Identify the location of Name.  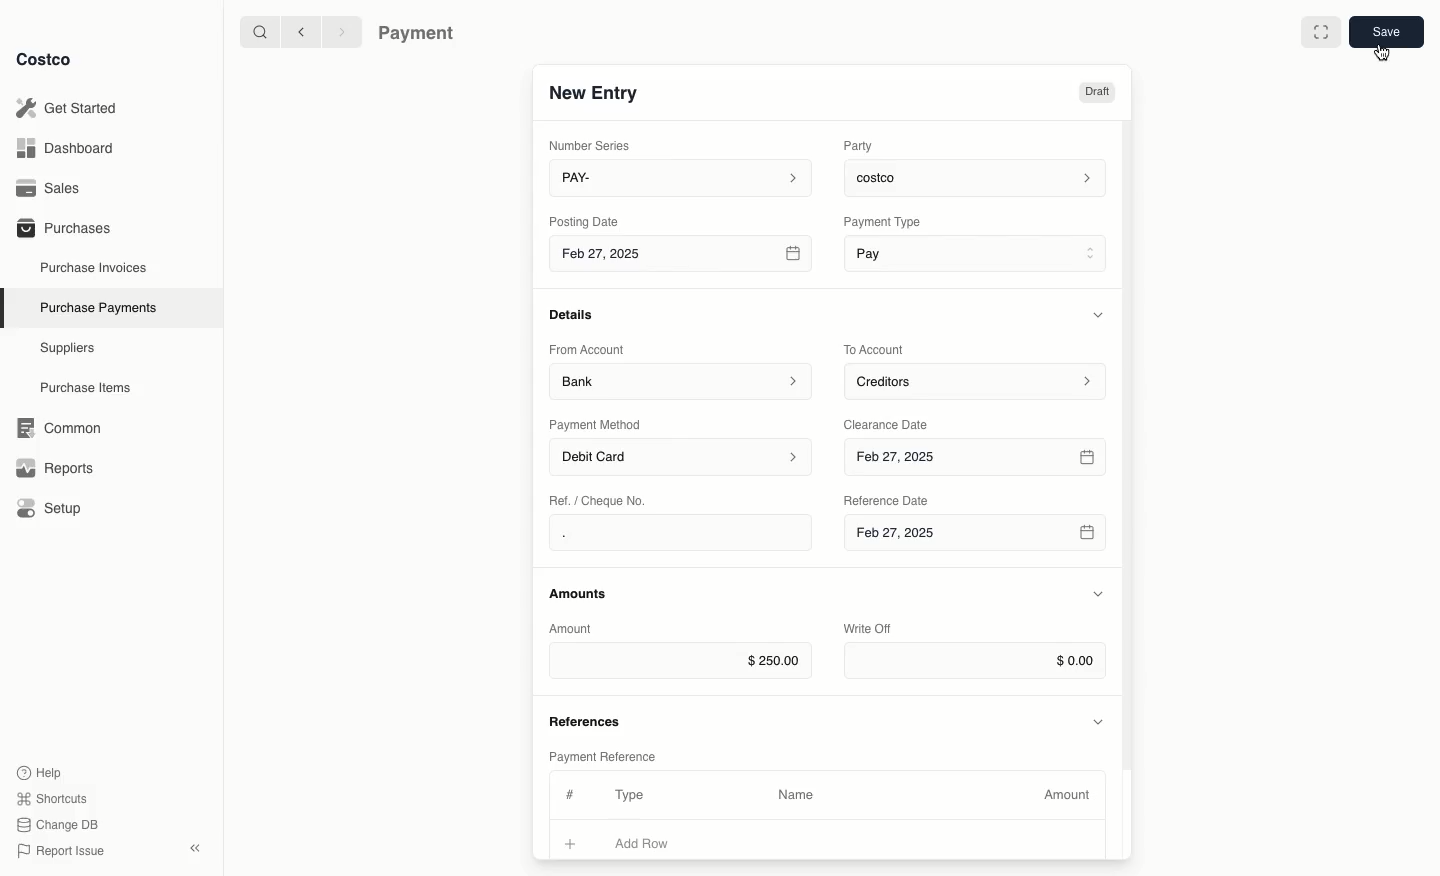
(796, 795).